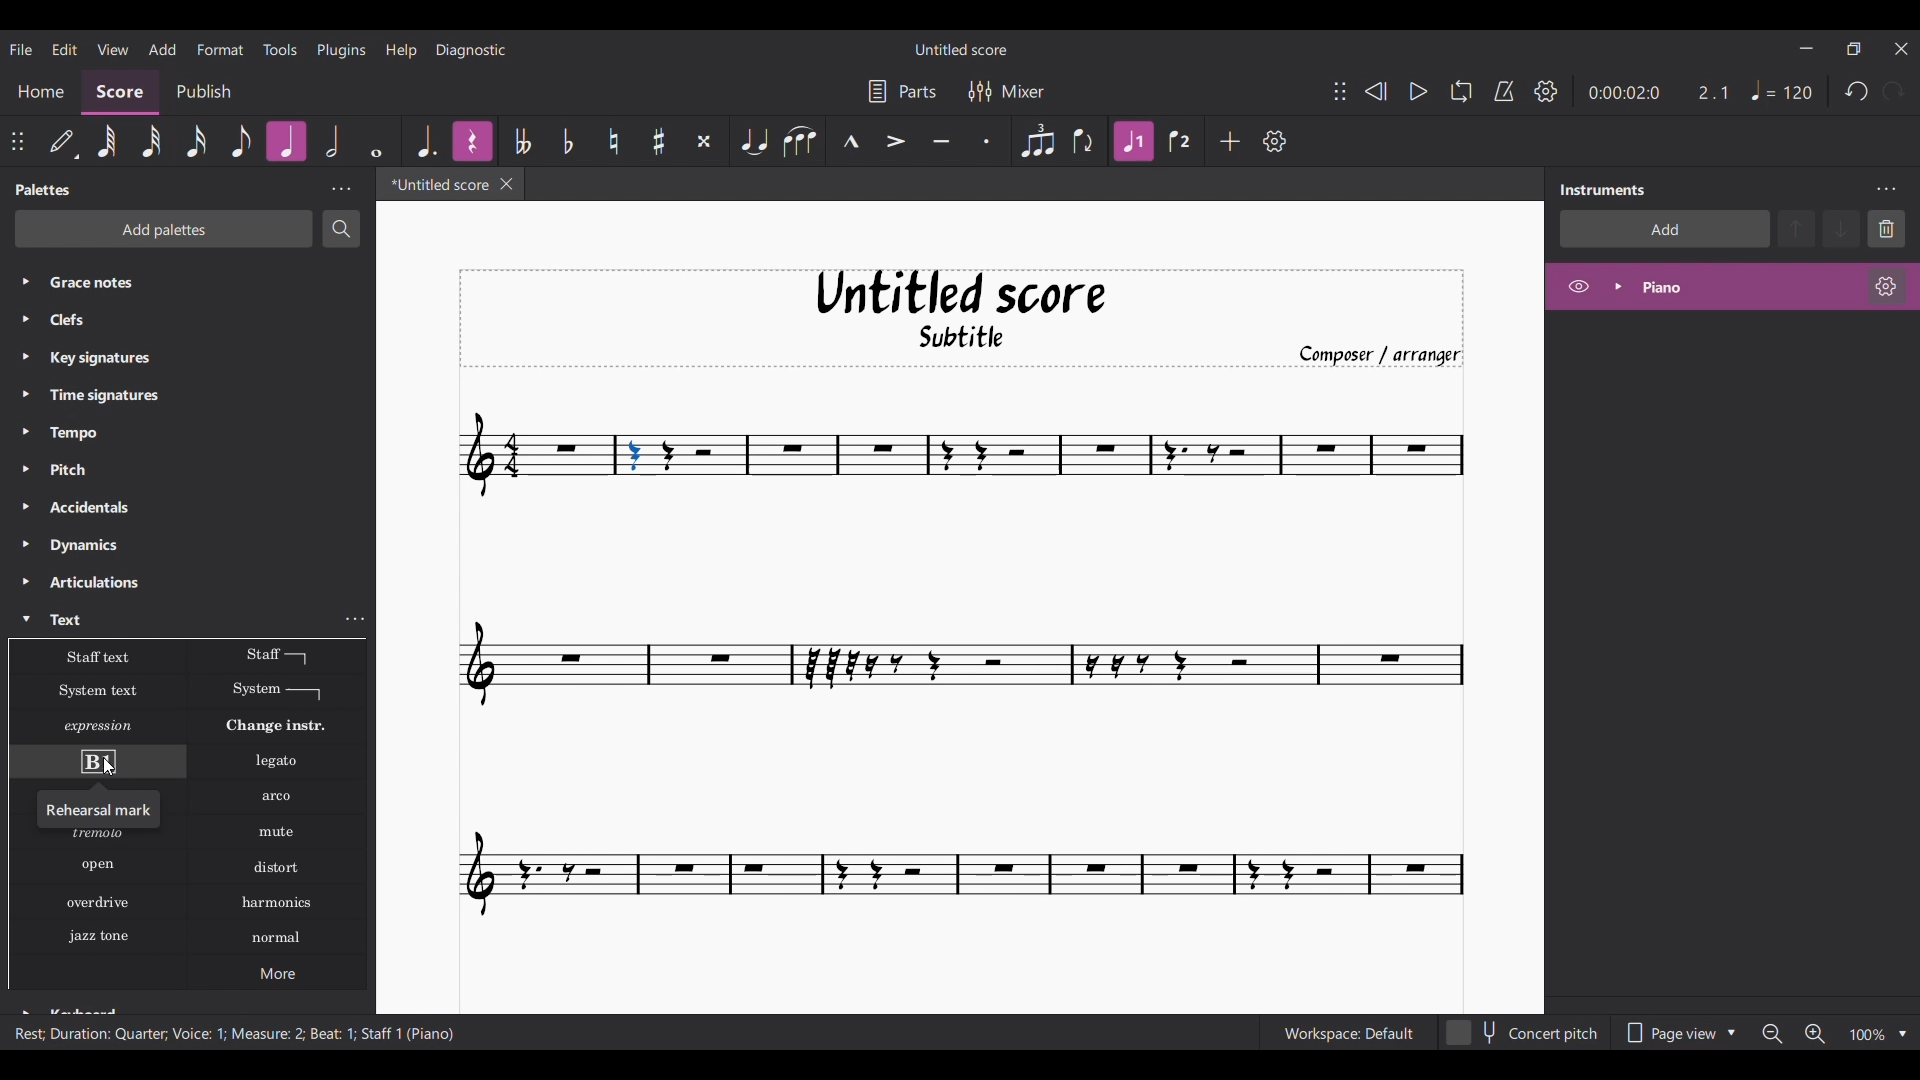  I want to click on Title, sub-title, and composer name, so click(959, 319).